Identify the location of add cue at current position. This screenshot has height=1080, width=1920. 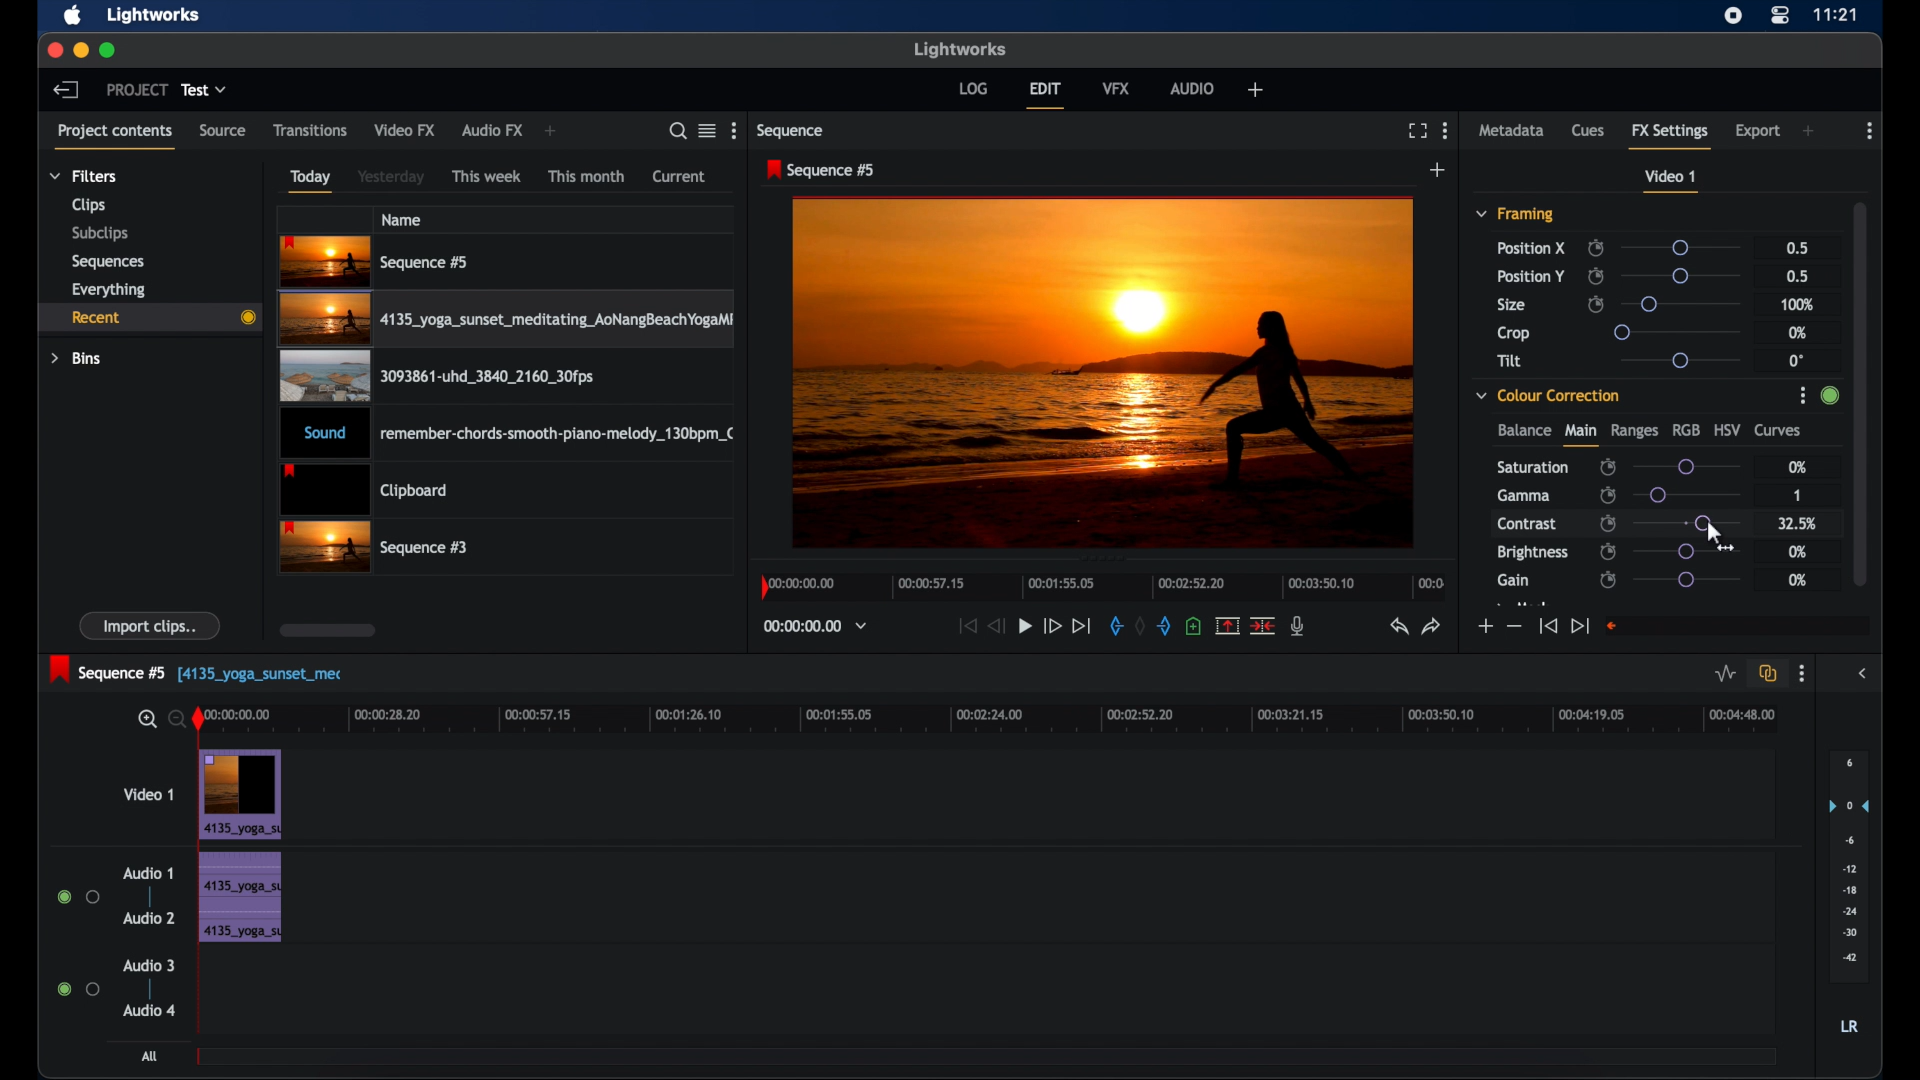
(1193, 626).